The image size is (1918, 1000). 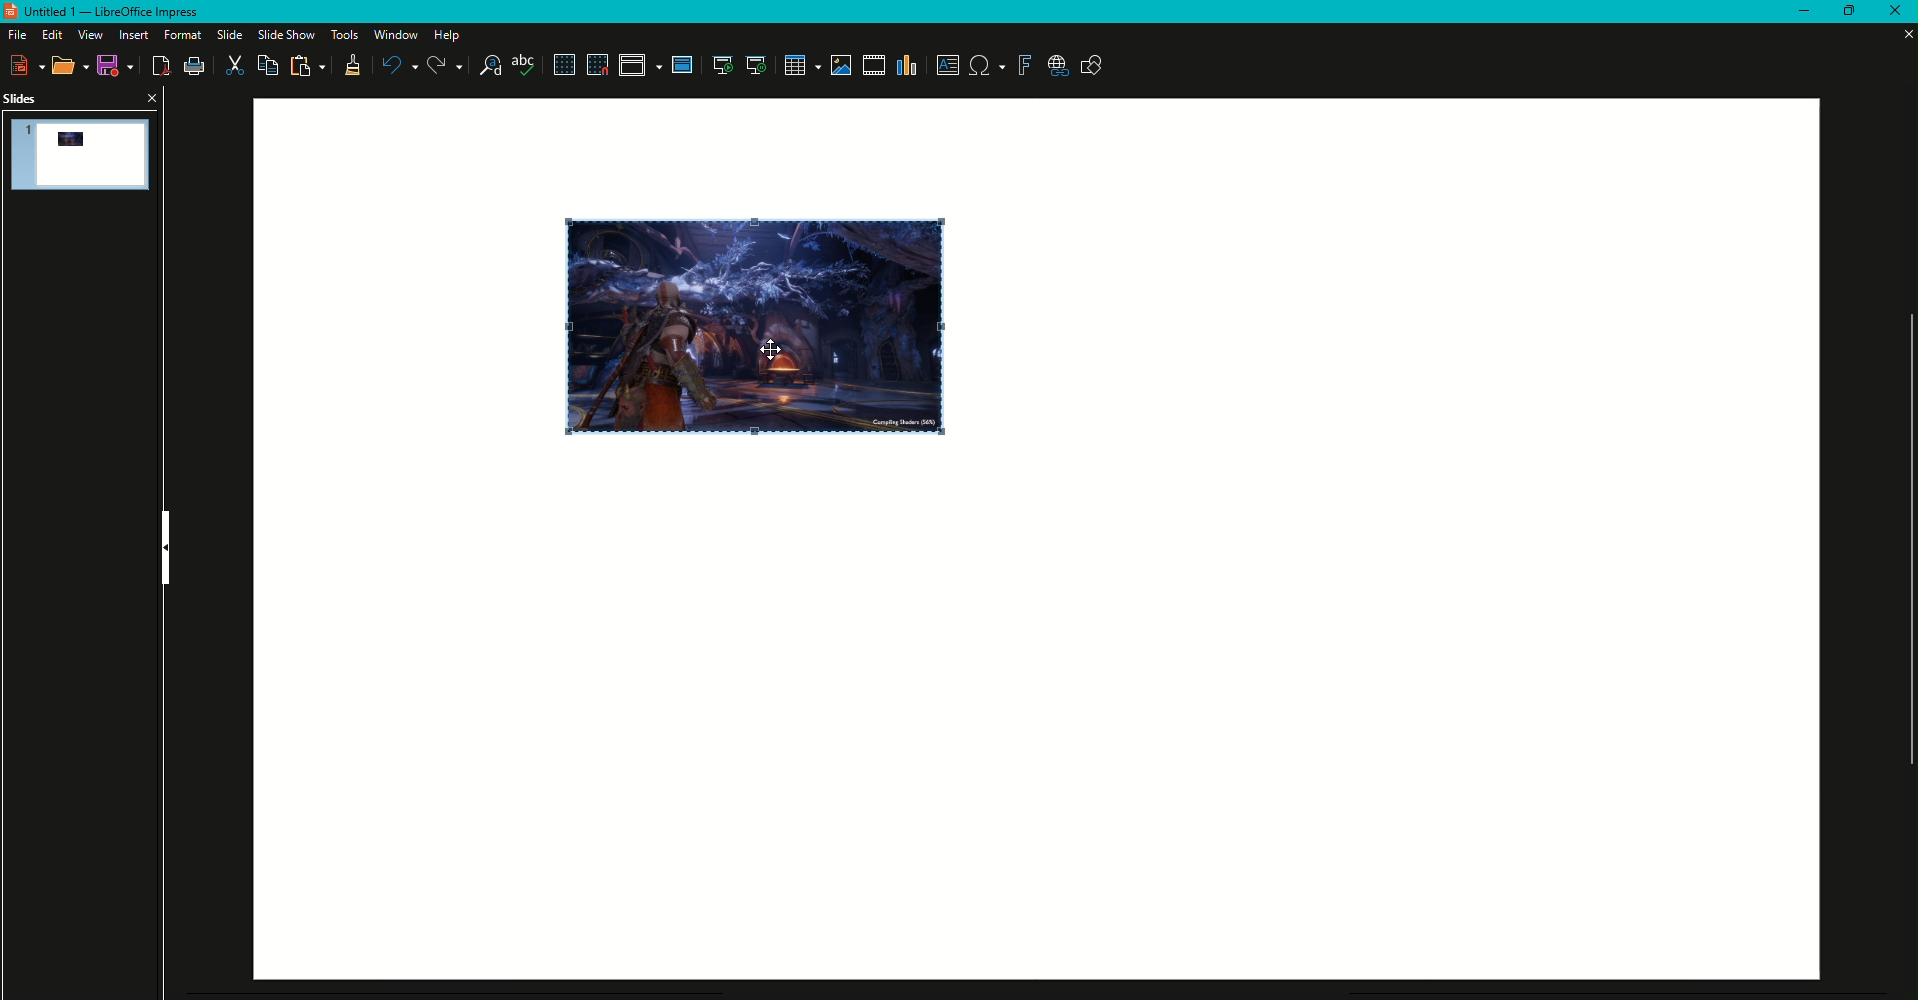 I want to click on Text Box, so click(x=948, y=65).